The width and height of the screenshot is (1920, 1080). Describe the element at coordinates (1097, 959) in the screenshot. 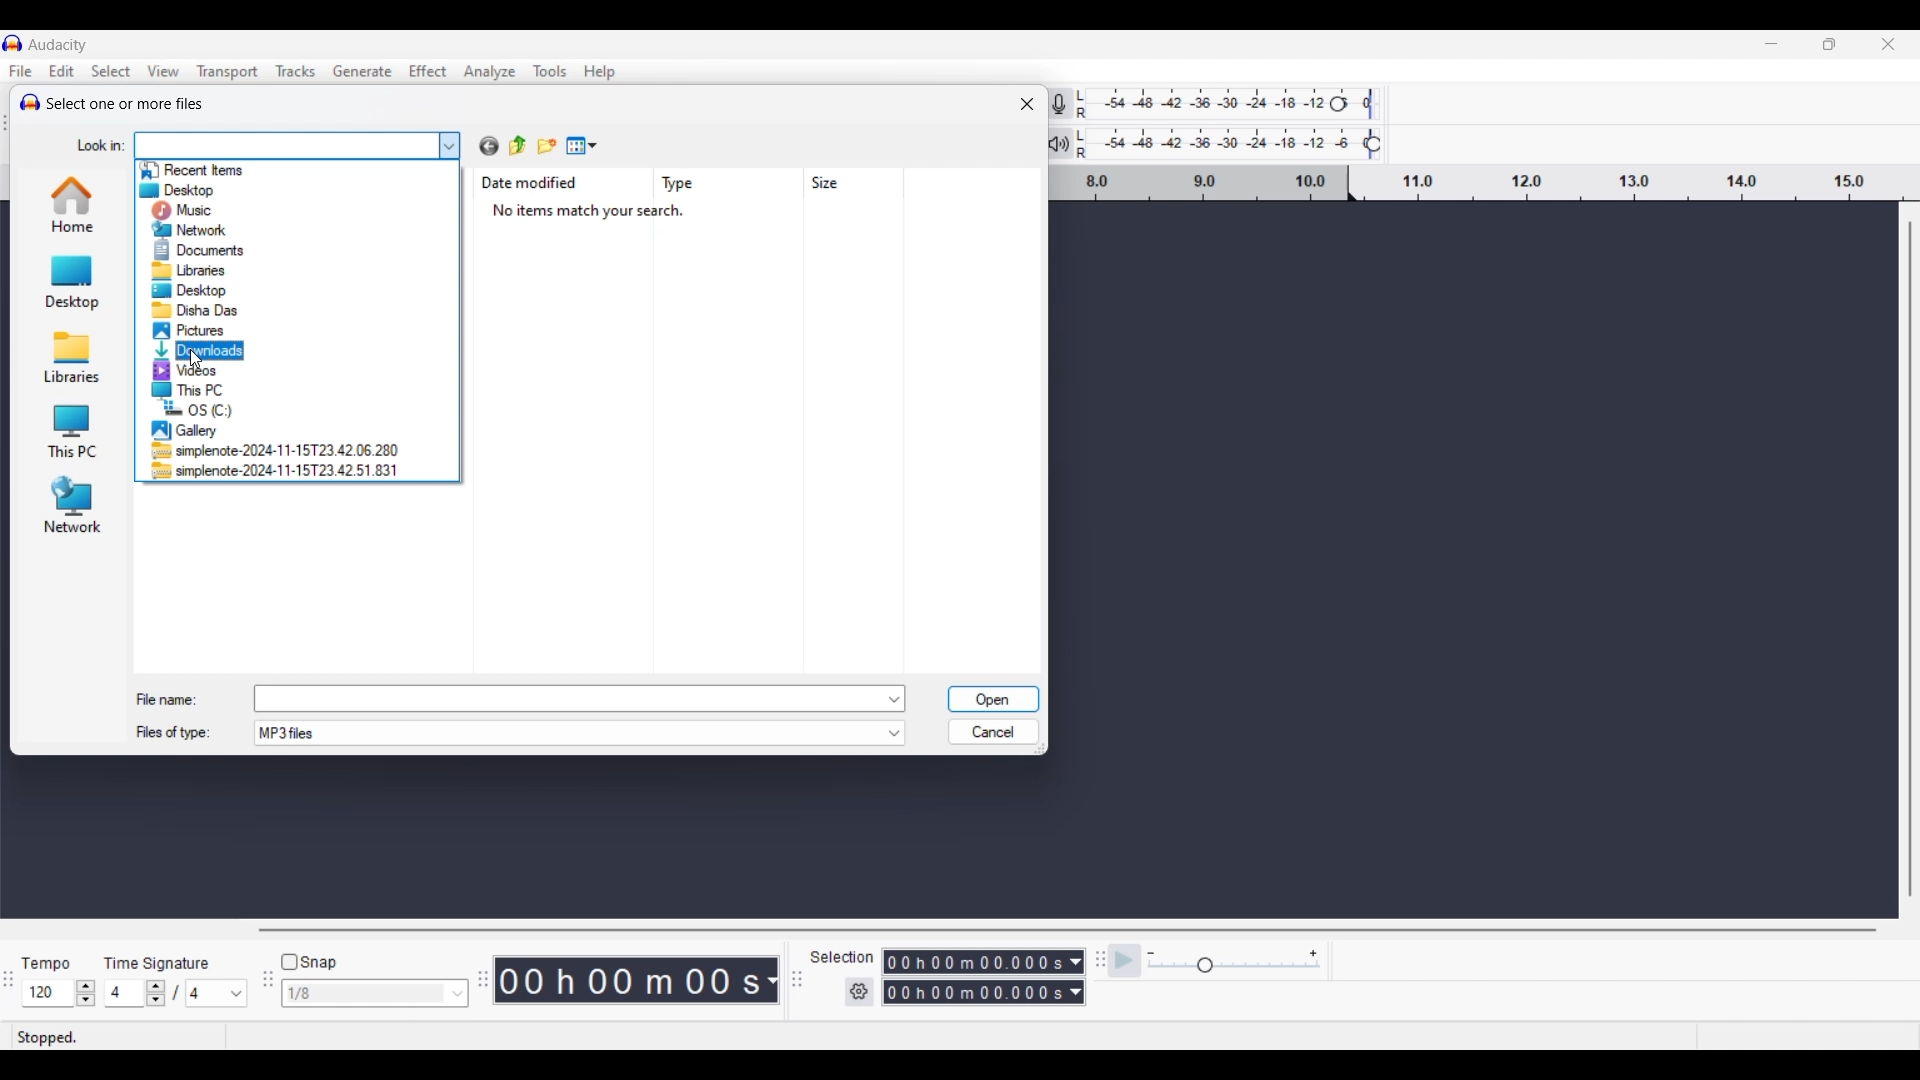

I see `signature time tool bar` at that location.